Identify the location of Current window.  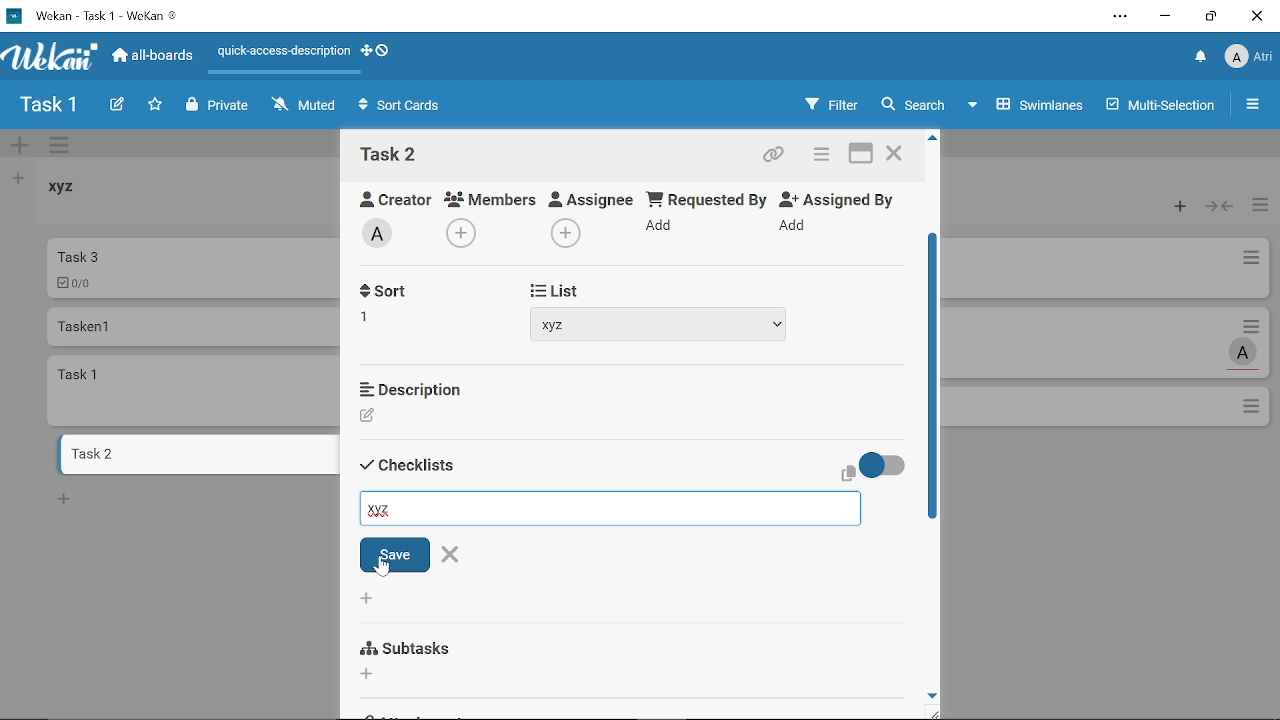
(92, 14).